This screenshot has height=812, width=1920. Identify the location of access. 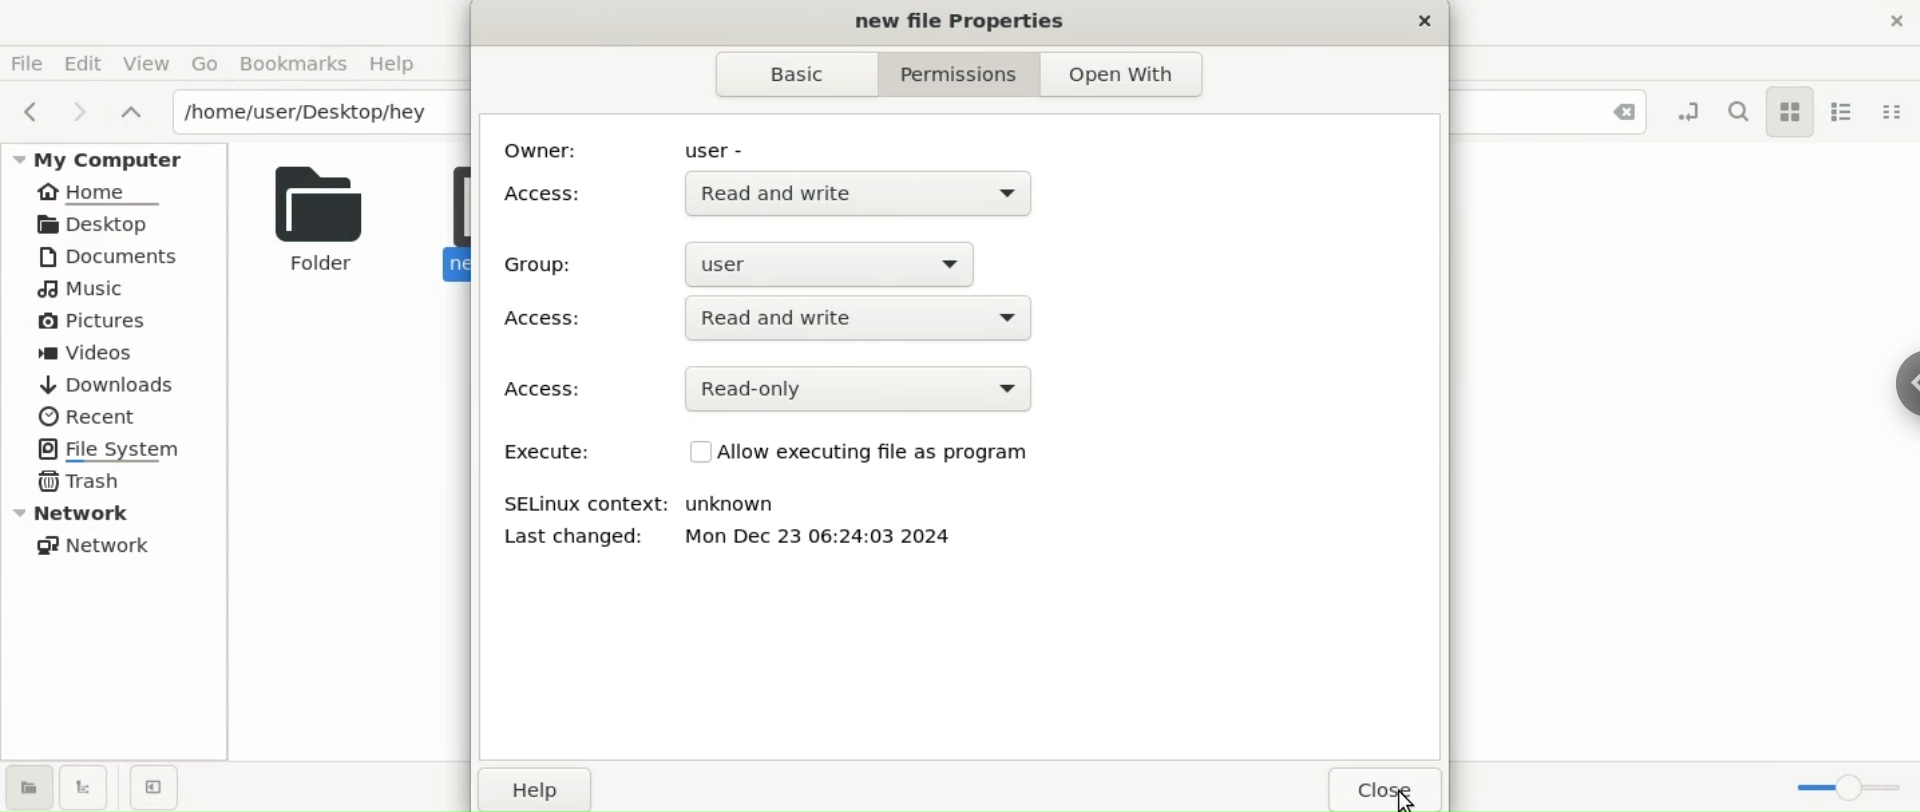
(550, 320).